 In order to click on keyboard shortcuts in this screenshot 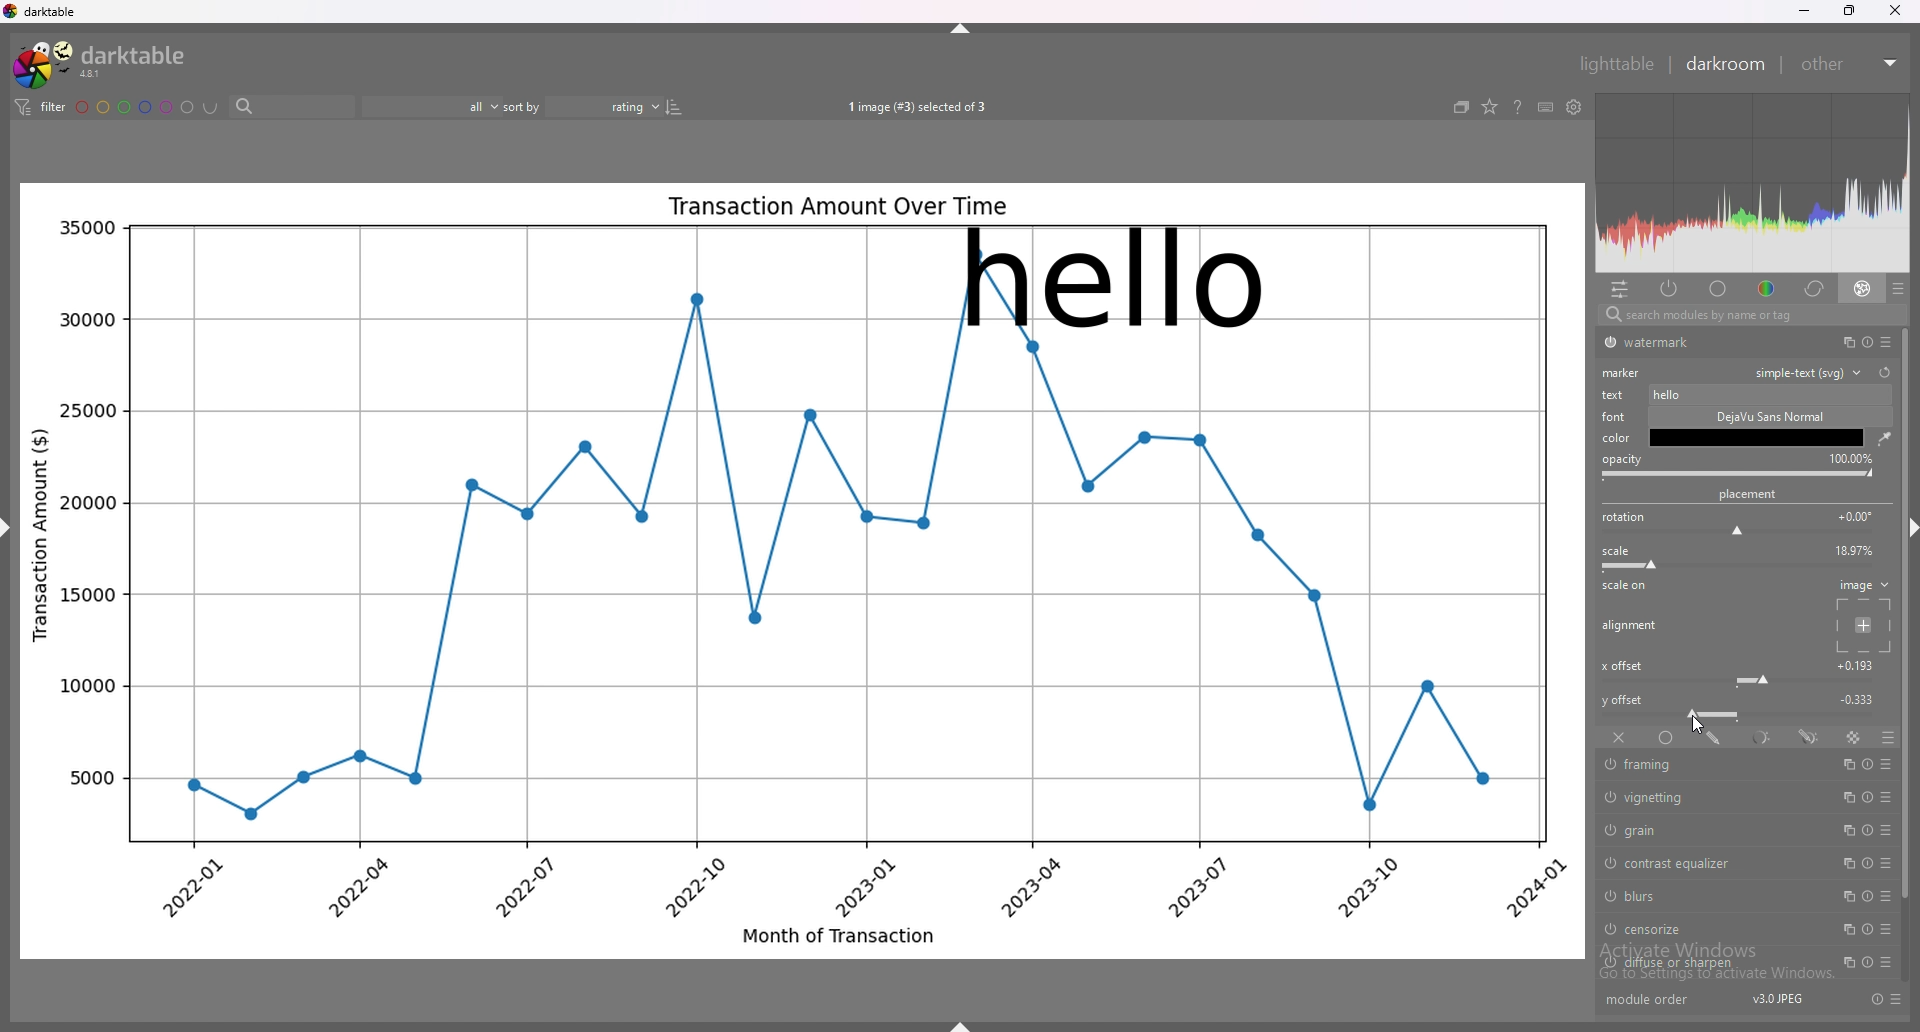, I will do `click(1545, 107)`.